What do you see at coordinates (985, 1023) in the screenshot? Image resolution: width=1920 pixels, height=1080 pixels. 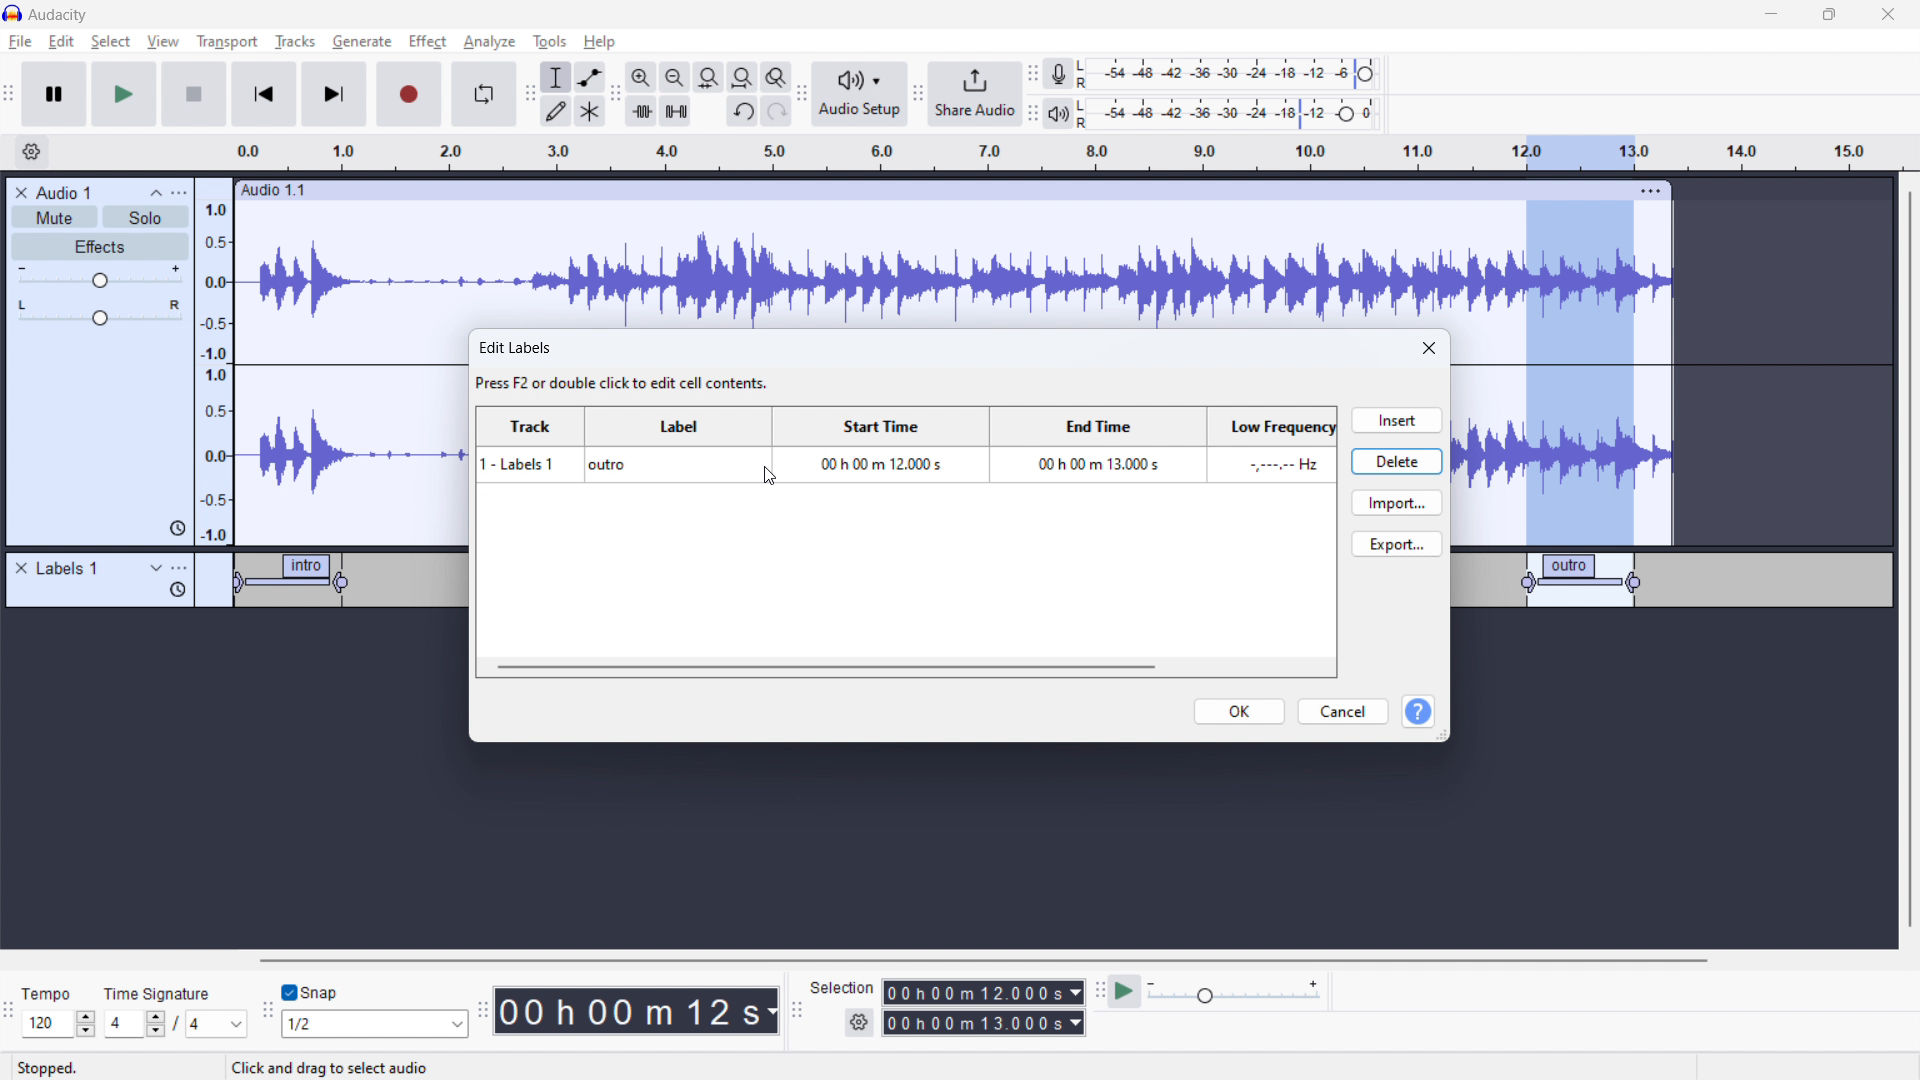 I see `selection end time` at bounding box center [985, 1023].